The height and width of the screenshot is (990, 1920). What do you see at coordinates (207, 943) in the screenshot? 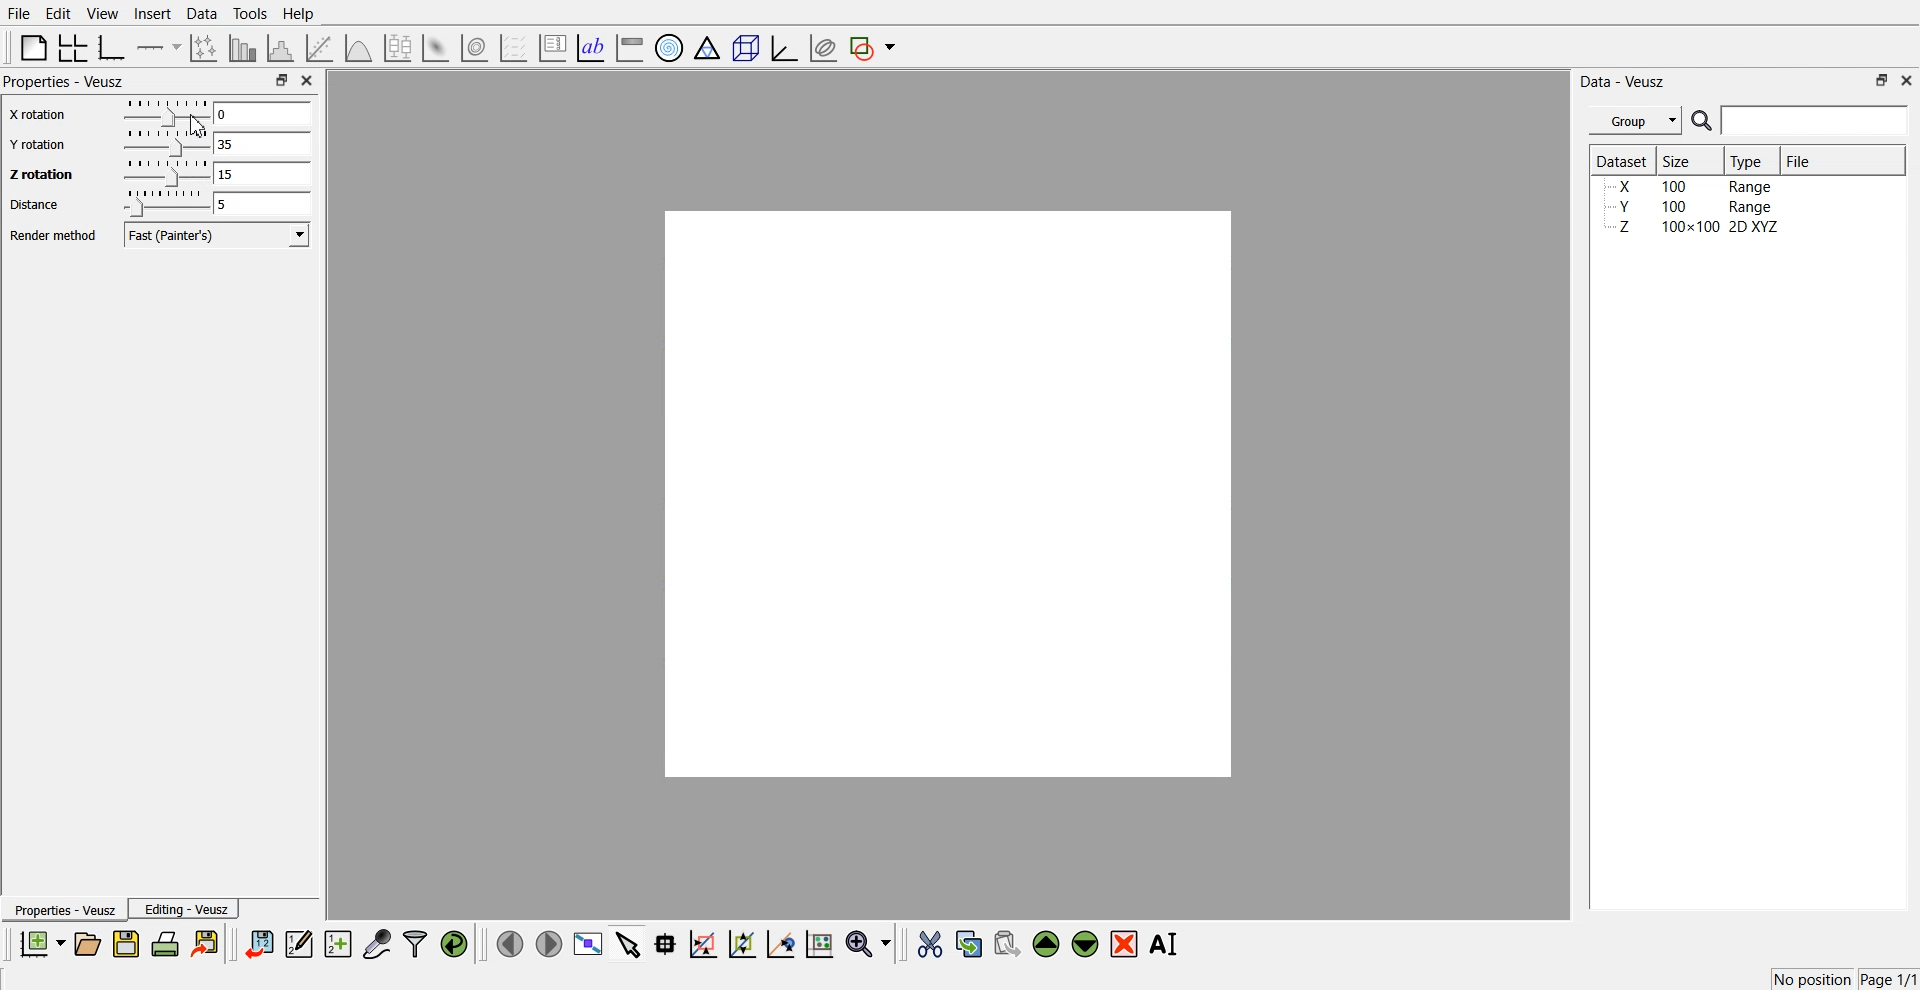
I see `Export to graphic format` at bounding box center [207, 943].